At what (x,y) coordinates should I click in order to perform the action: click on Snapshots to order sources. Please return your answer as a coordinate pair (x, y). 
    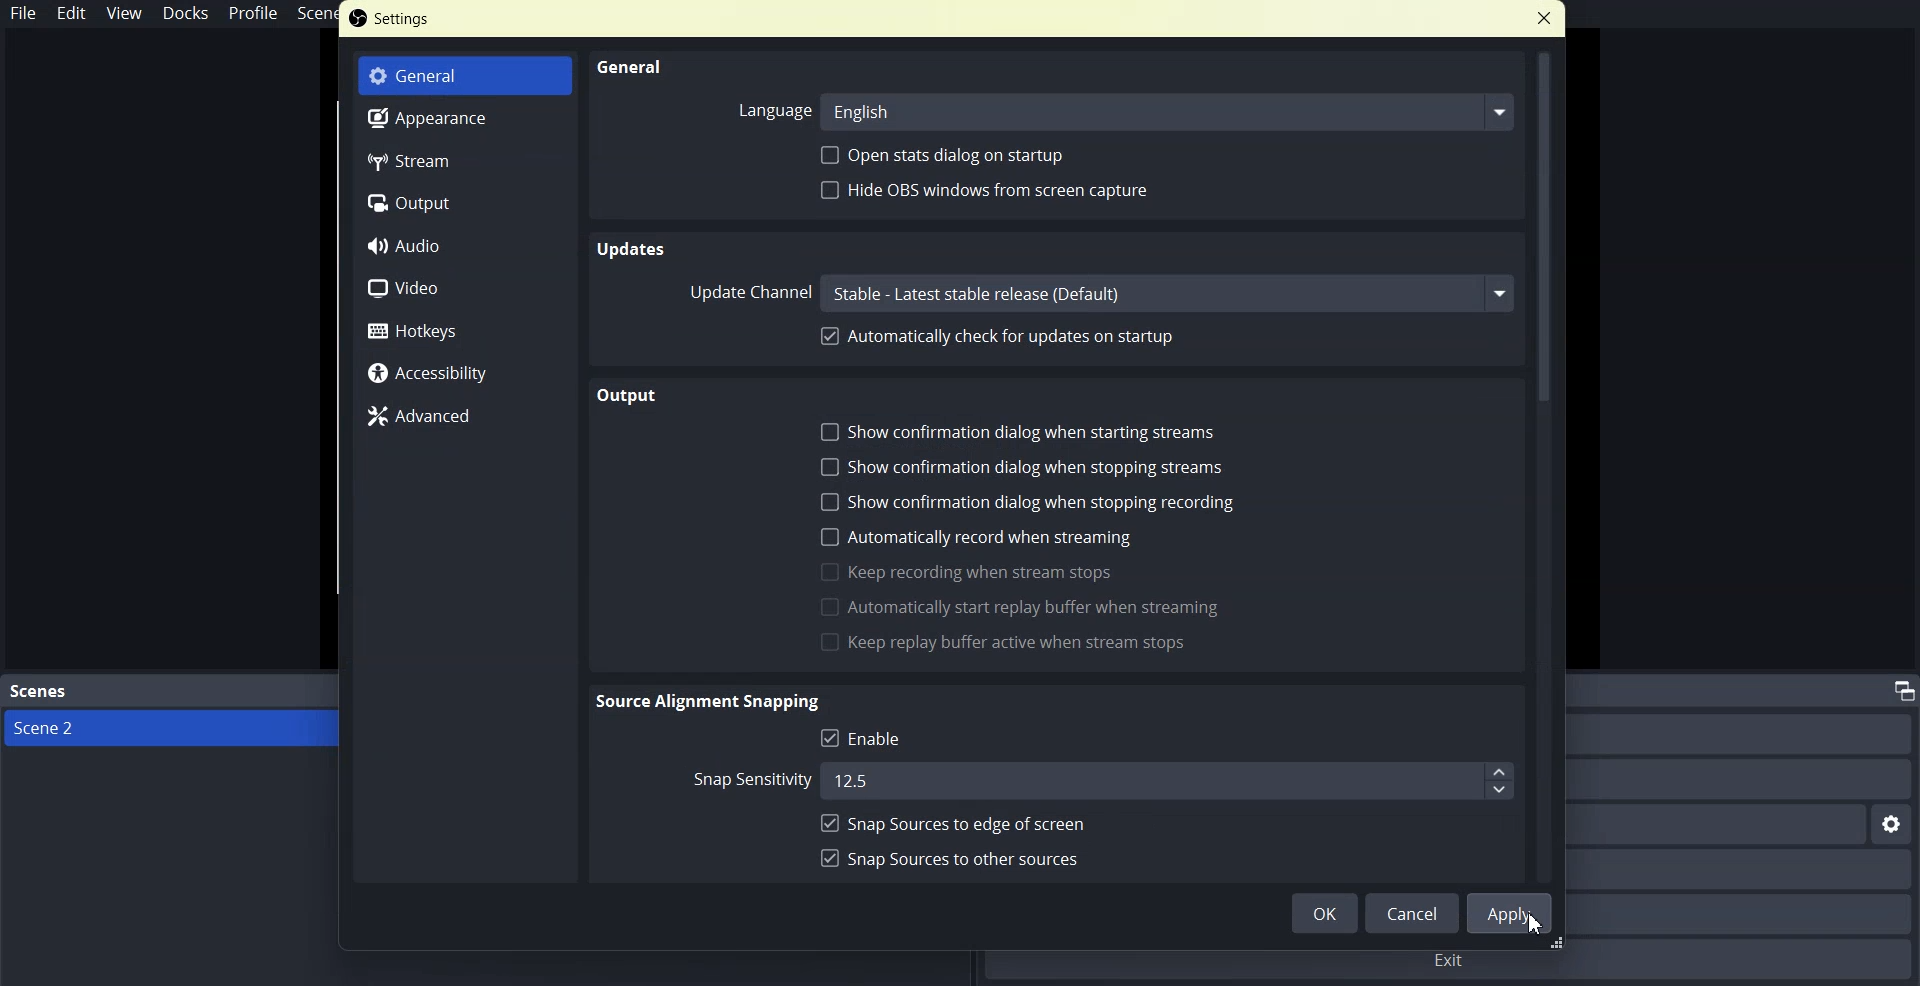
    Looking at the image, I should click on (952, 857).